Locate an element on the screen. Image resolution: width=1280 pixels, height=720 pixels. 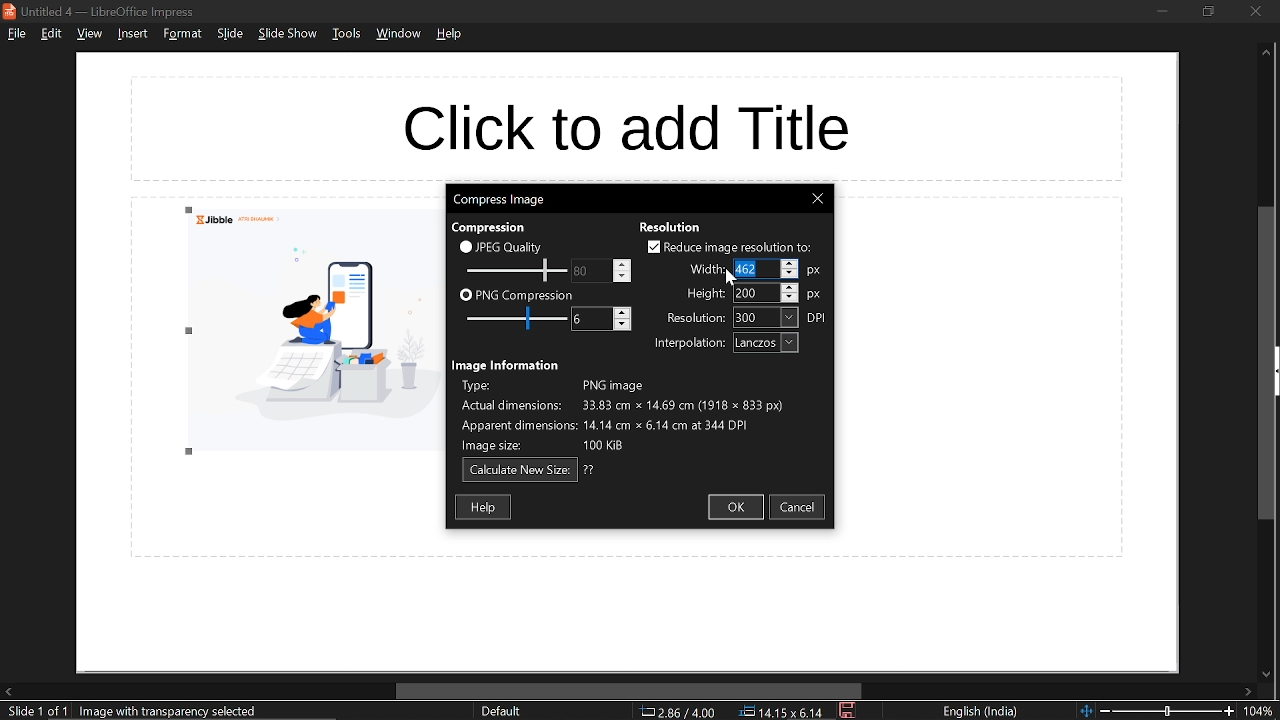
Move up is located at coordinates (1266, 53).